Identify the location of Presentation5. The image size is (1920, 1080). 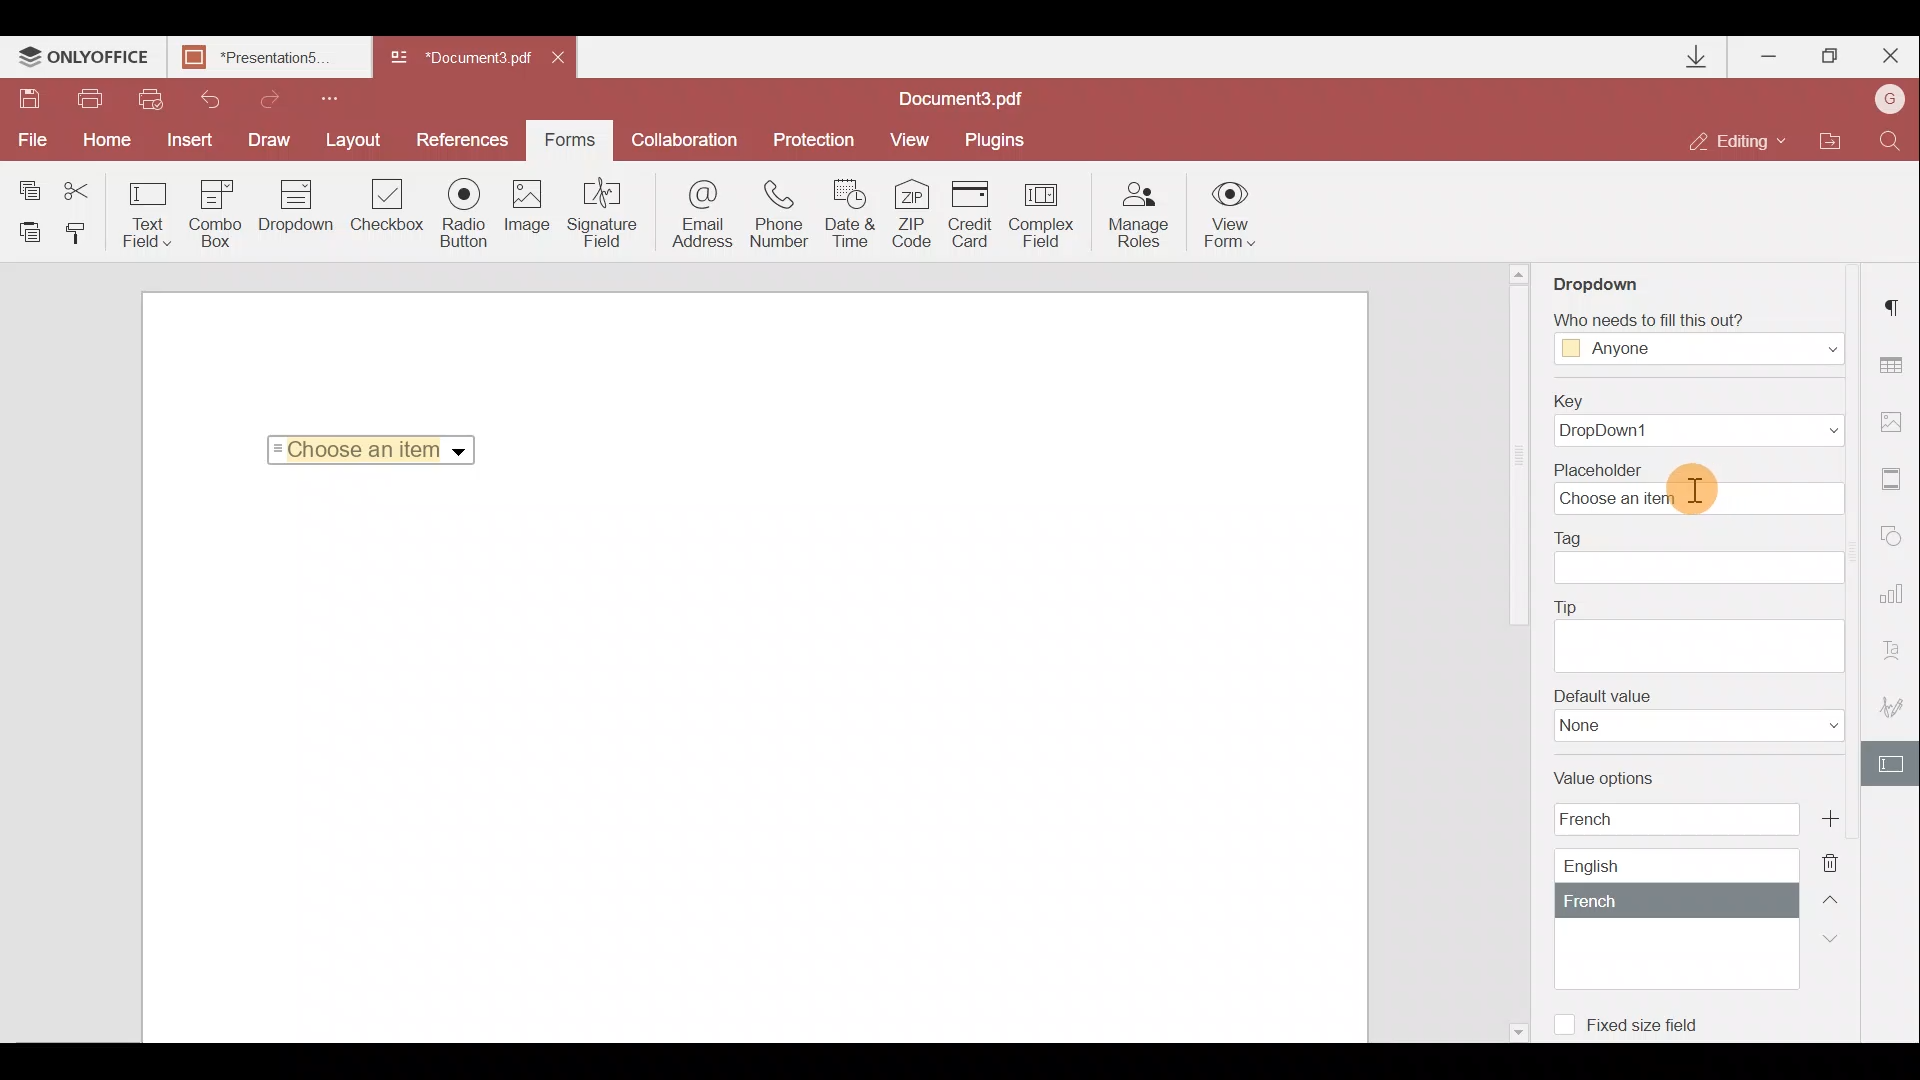
(265, 59).